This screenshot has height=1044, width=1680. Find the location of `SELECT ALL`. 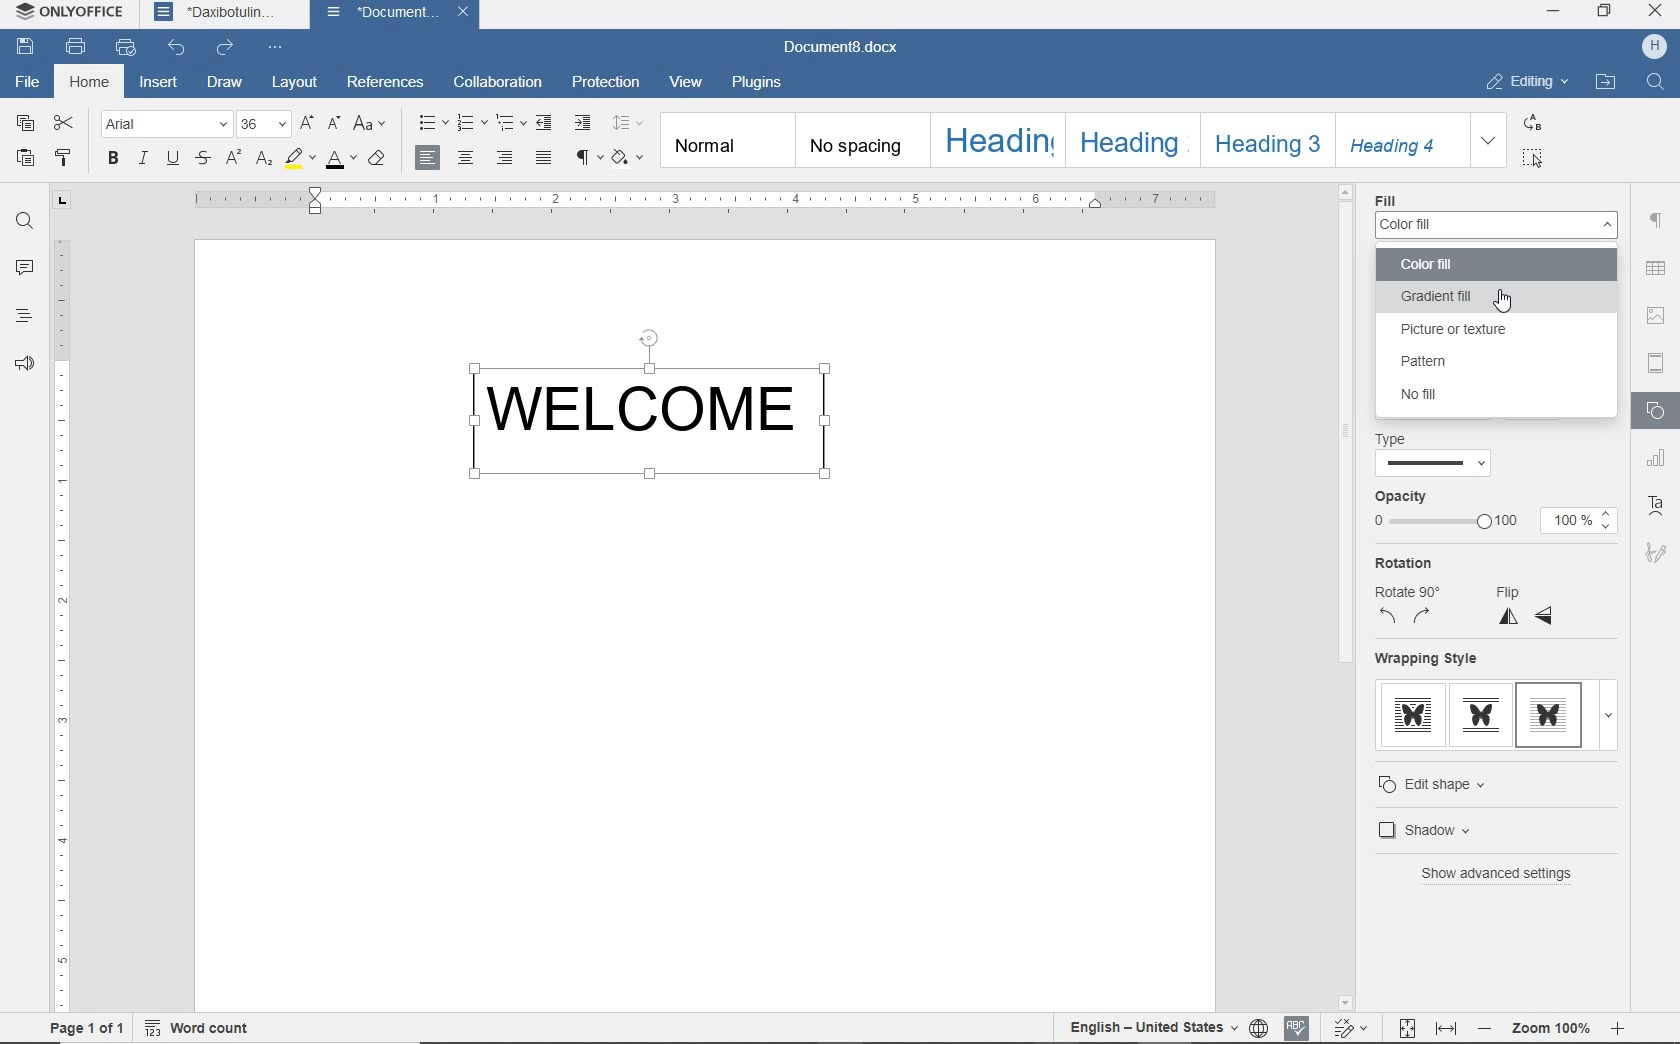

SELECT ALL is located at coordinates (1530, 157).